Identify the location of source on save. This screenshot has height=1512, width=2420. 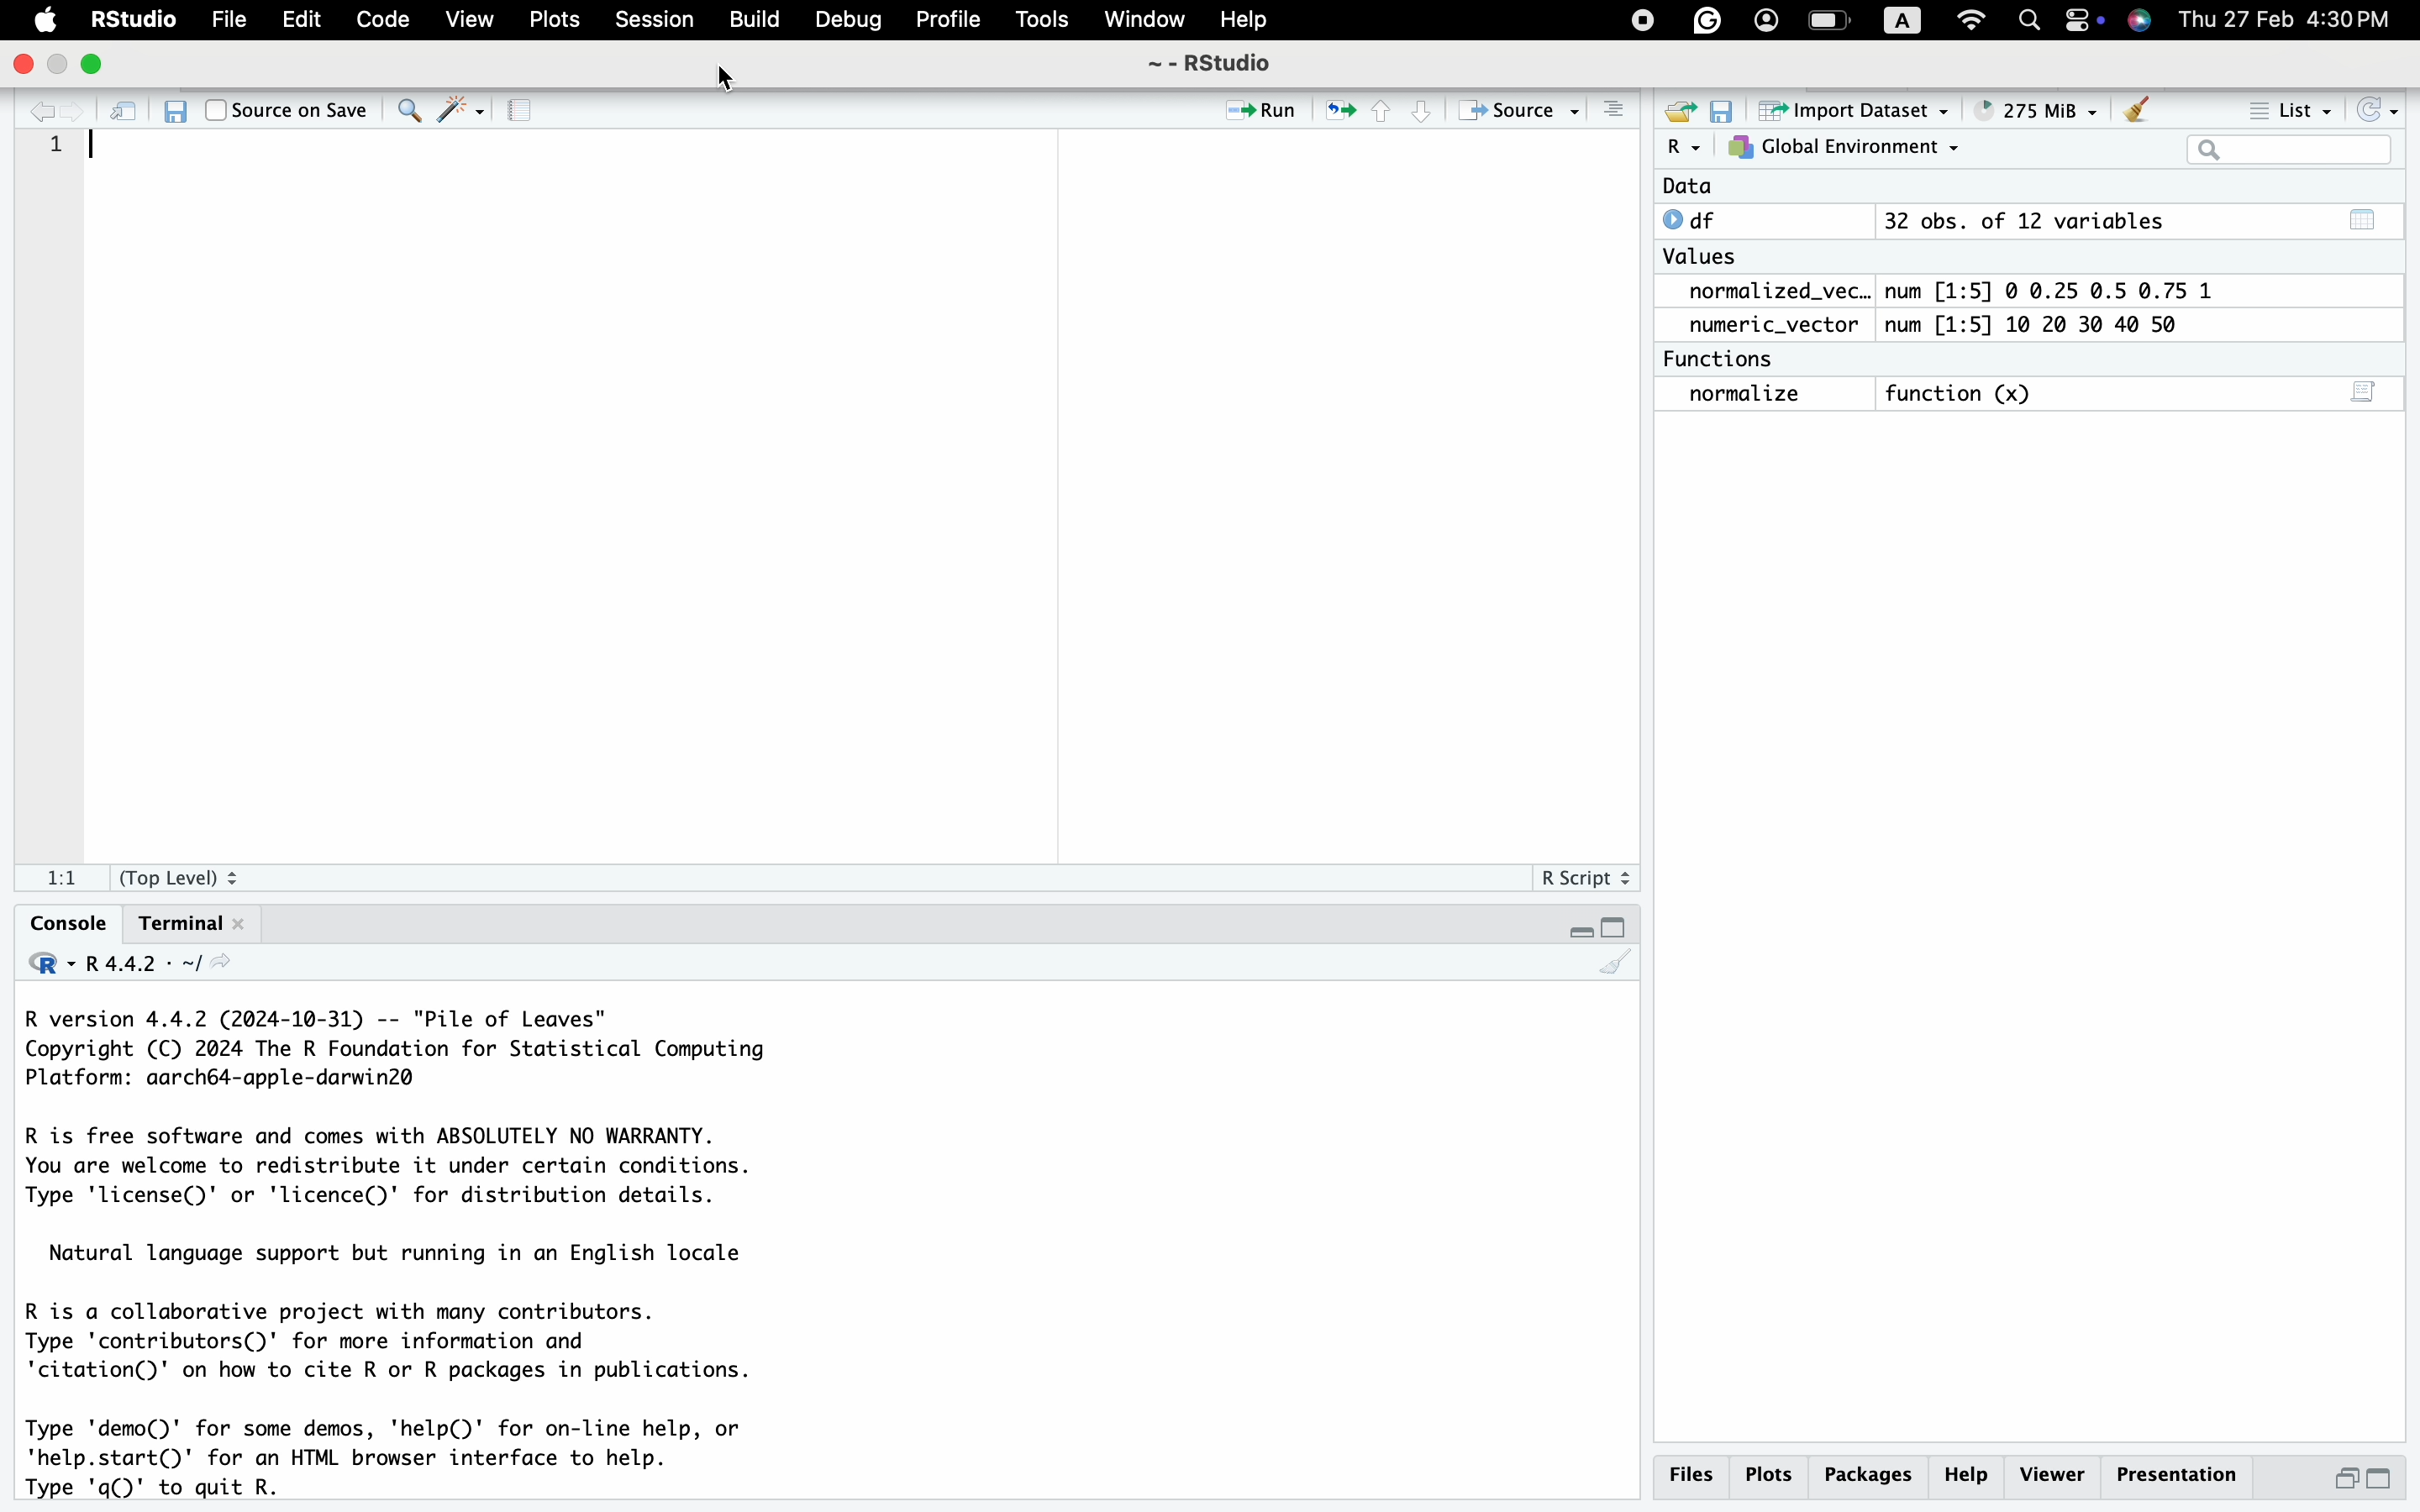
(286, 110).